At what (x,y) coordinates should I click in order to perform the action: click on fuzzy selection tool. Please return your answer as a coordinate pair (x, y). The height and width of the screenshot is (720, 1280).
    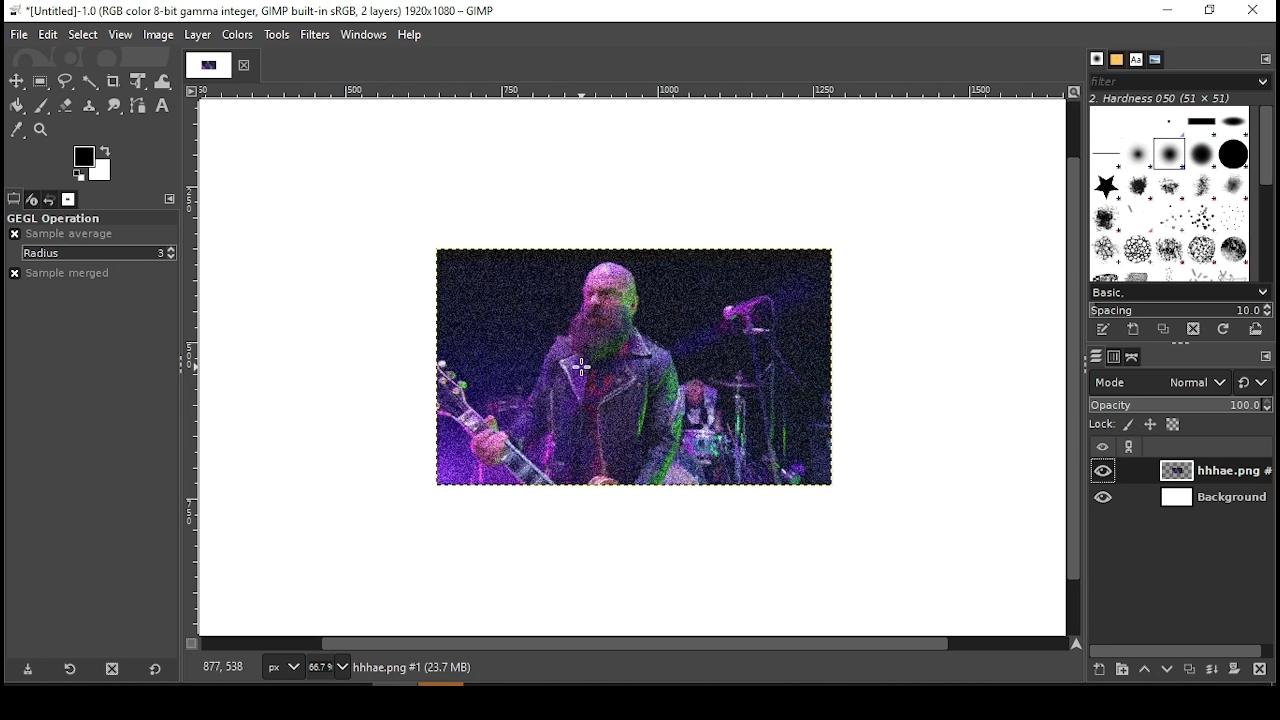
    Looking at the image, I should click on (91, 80).